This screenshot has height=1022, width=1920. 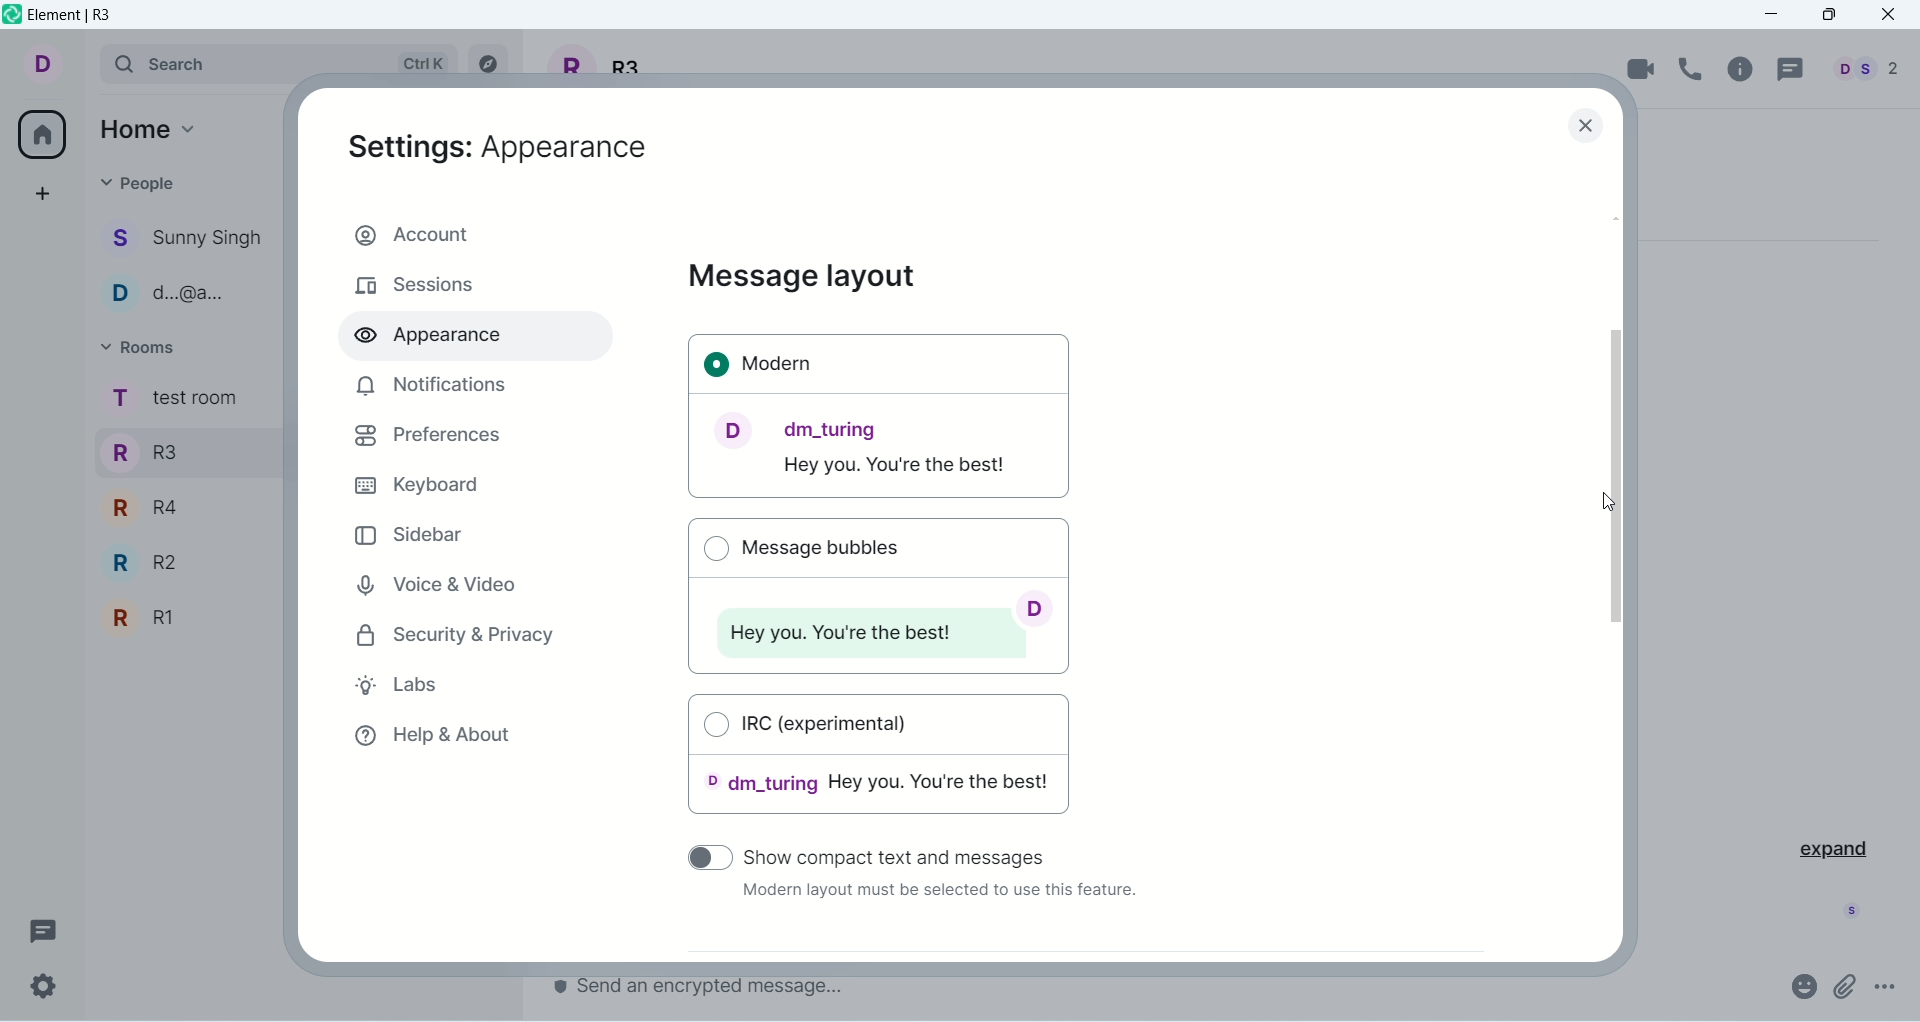 I want to click on voice and video, so click(x=433, y=582).